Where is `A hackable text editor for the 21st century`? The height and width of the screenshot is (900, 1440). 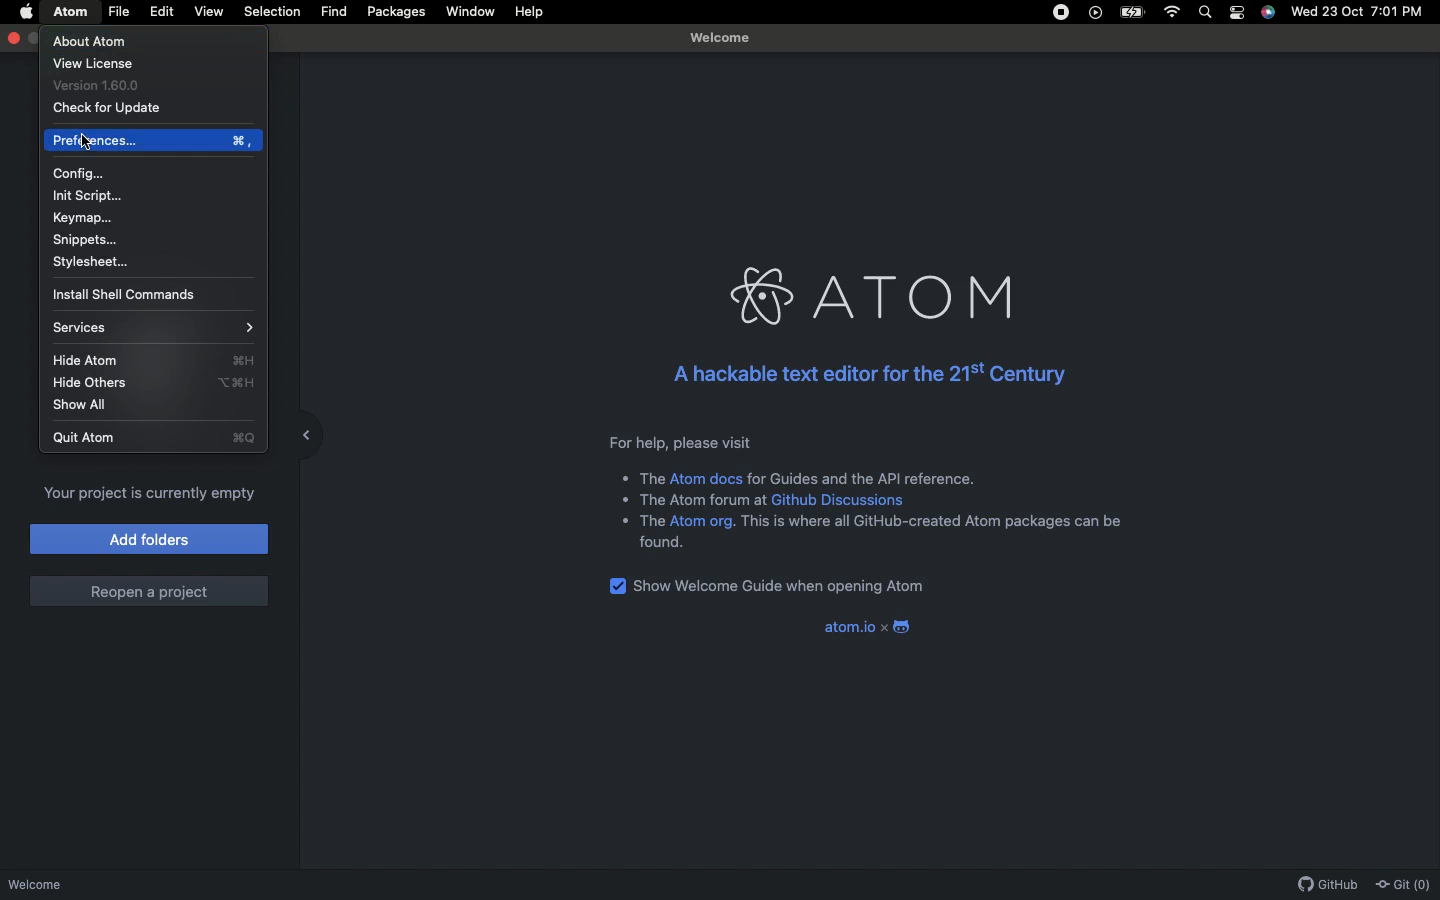 A hackable text editor for the 21st century is located at coordinates (871, 379).